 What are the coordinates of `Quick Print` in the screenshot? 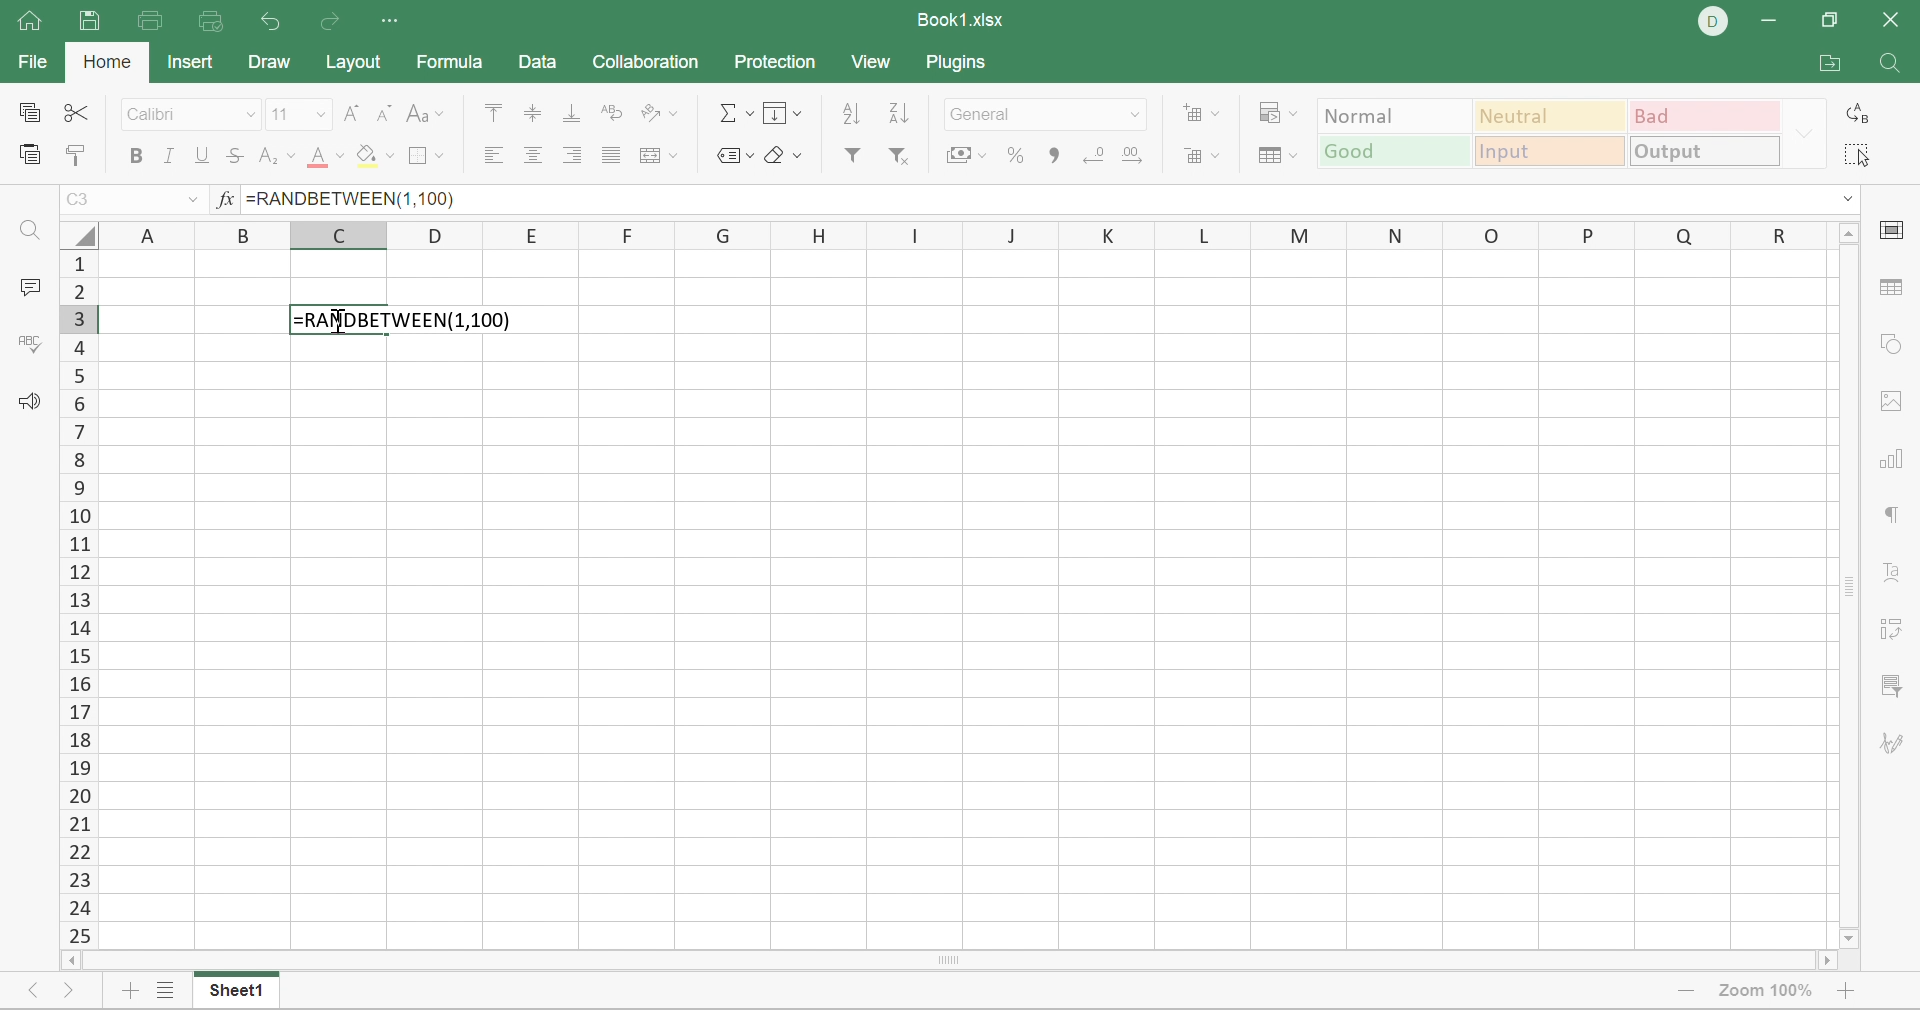 It's located at (214, 22).